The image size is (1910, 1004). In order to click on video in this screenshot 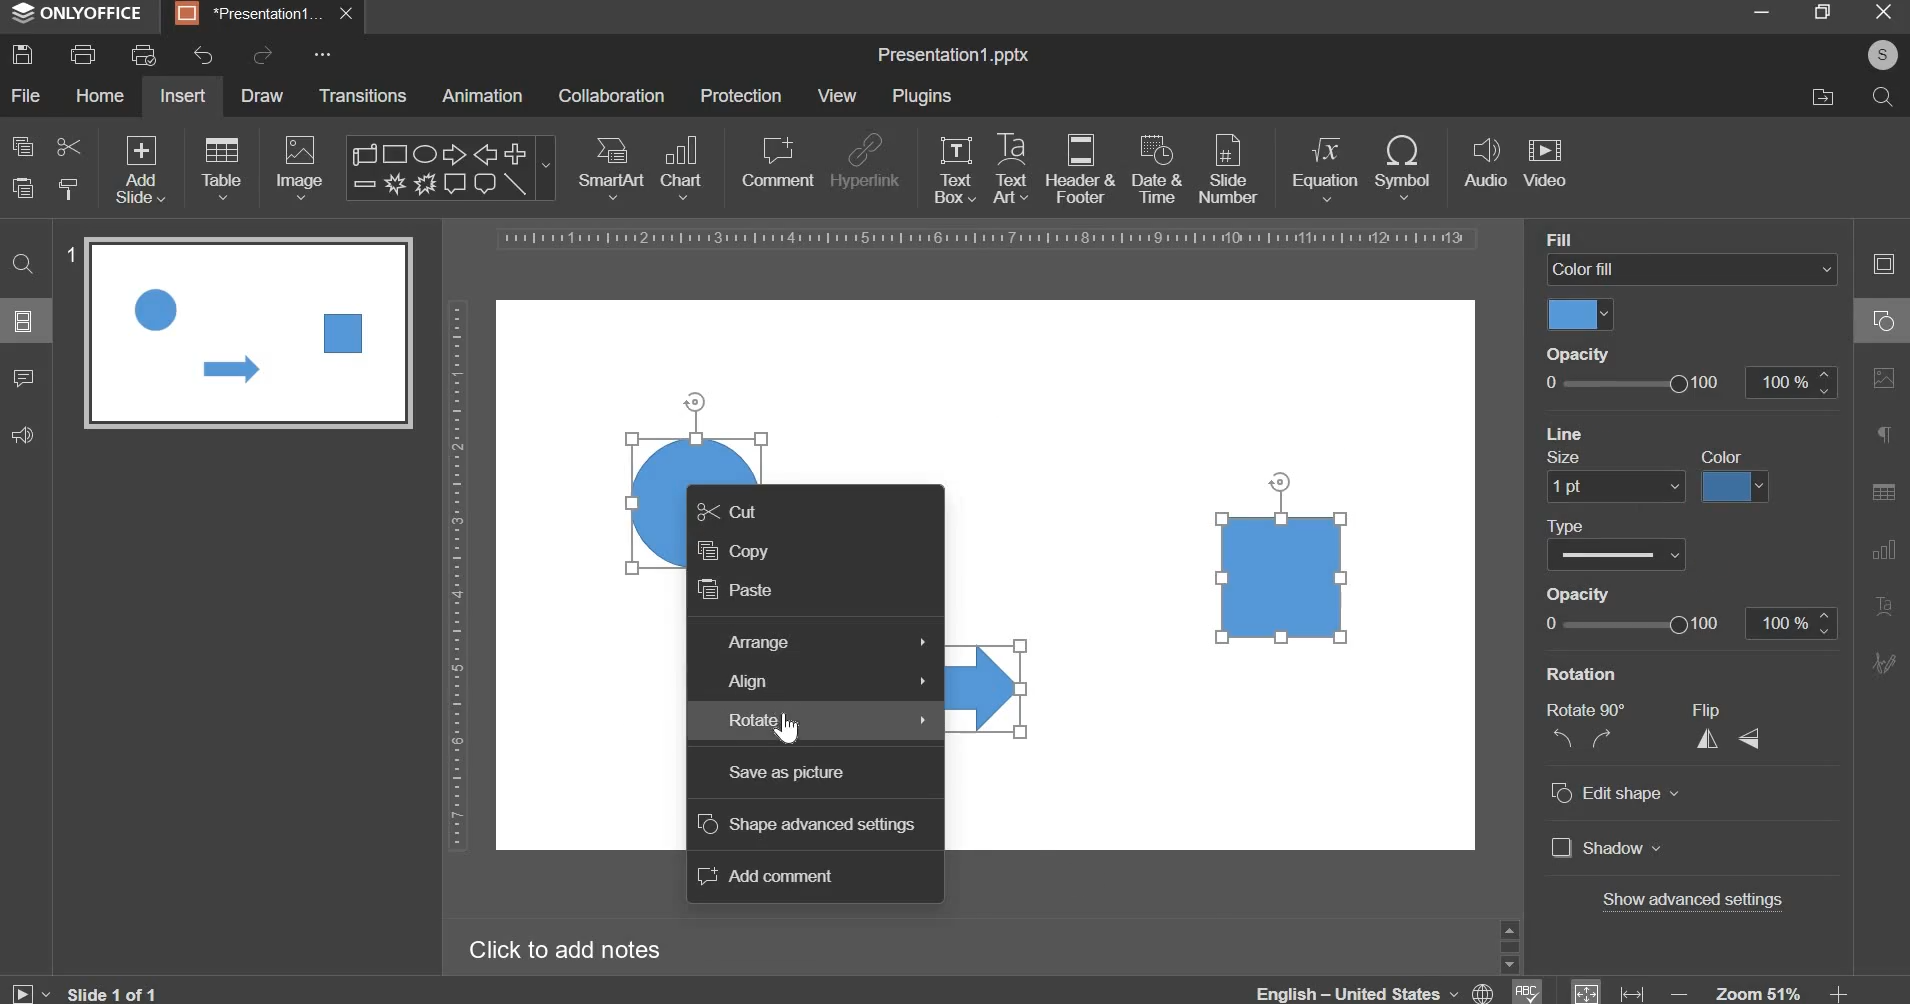, I will do `click(1545, 164)`.